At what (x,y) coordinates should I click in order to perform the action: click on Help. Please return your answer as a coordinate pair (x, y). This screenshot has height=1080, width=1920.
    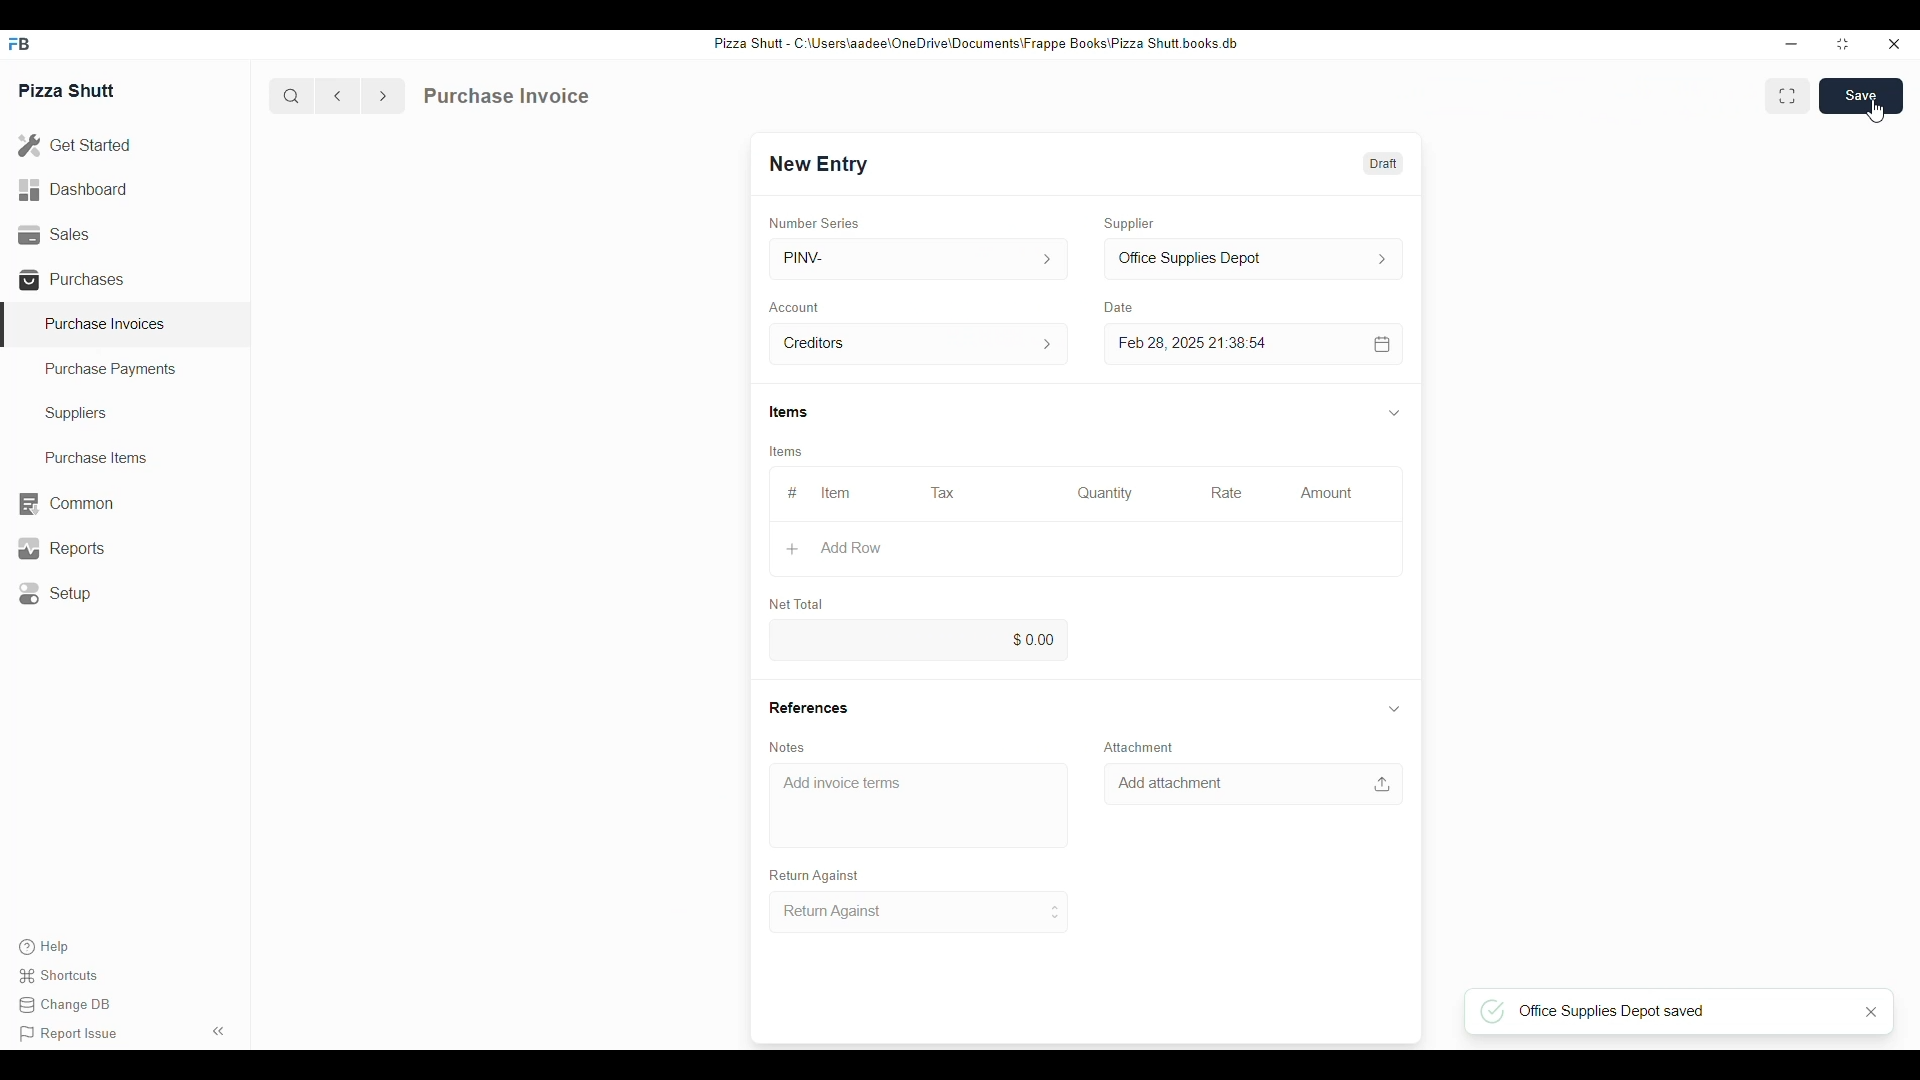
    Looking at the image, I should click on (42, 947).